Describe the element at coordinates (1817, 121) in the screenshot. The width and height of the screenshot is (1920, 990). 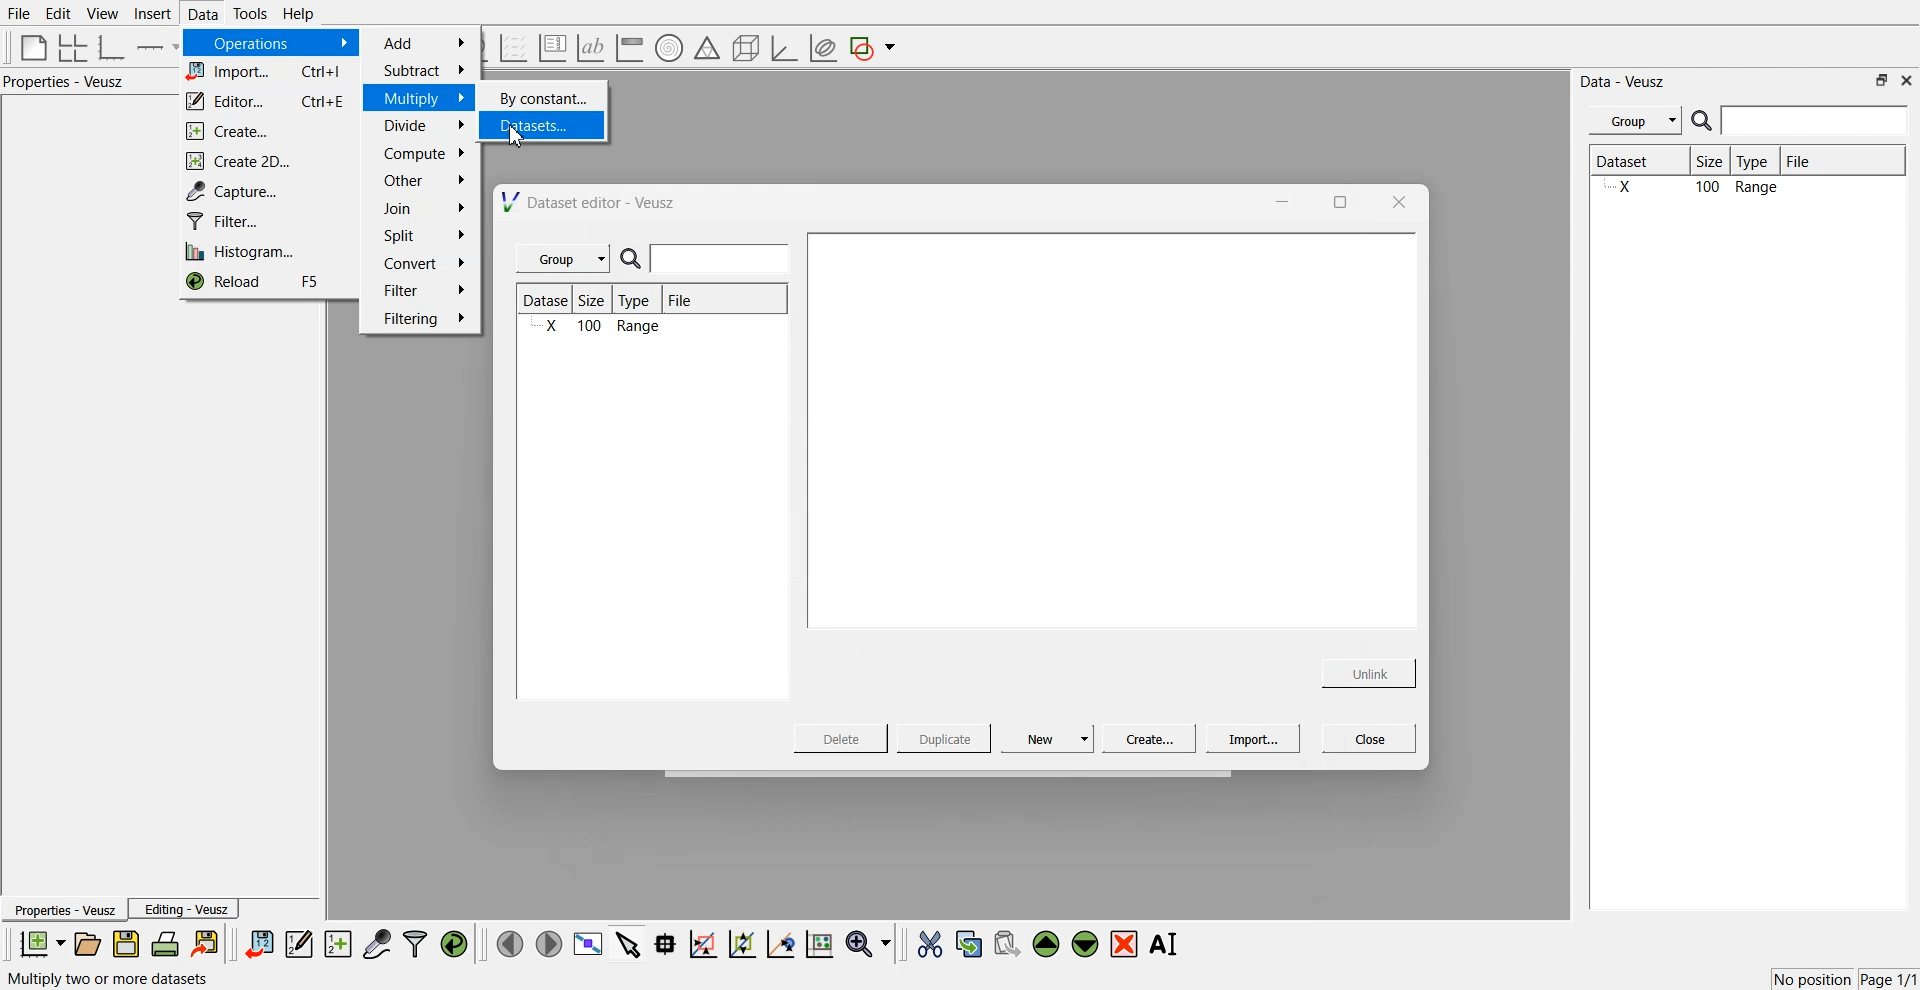
I see `enter search field` at that location.